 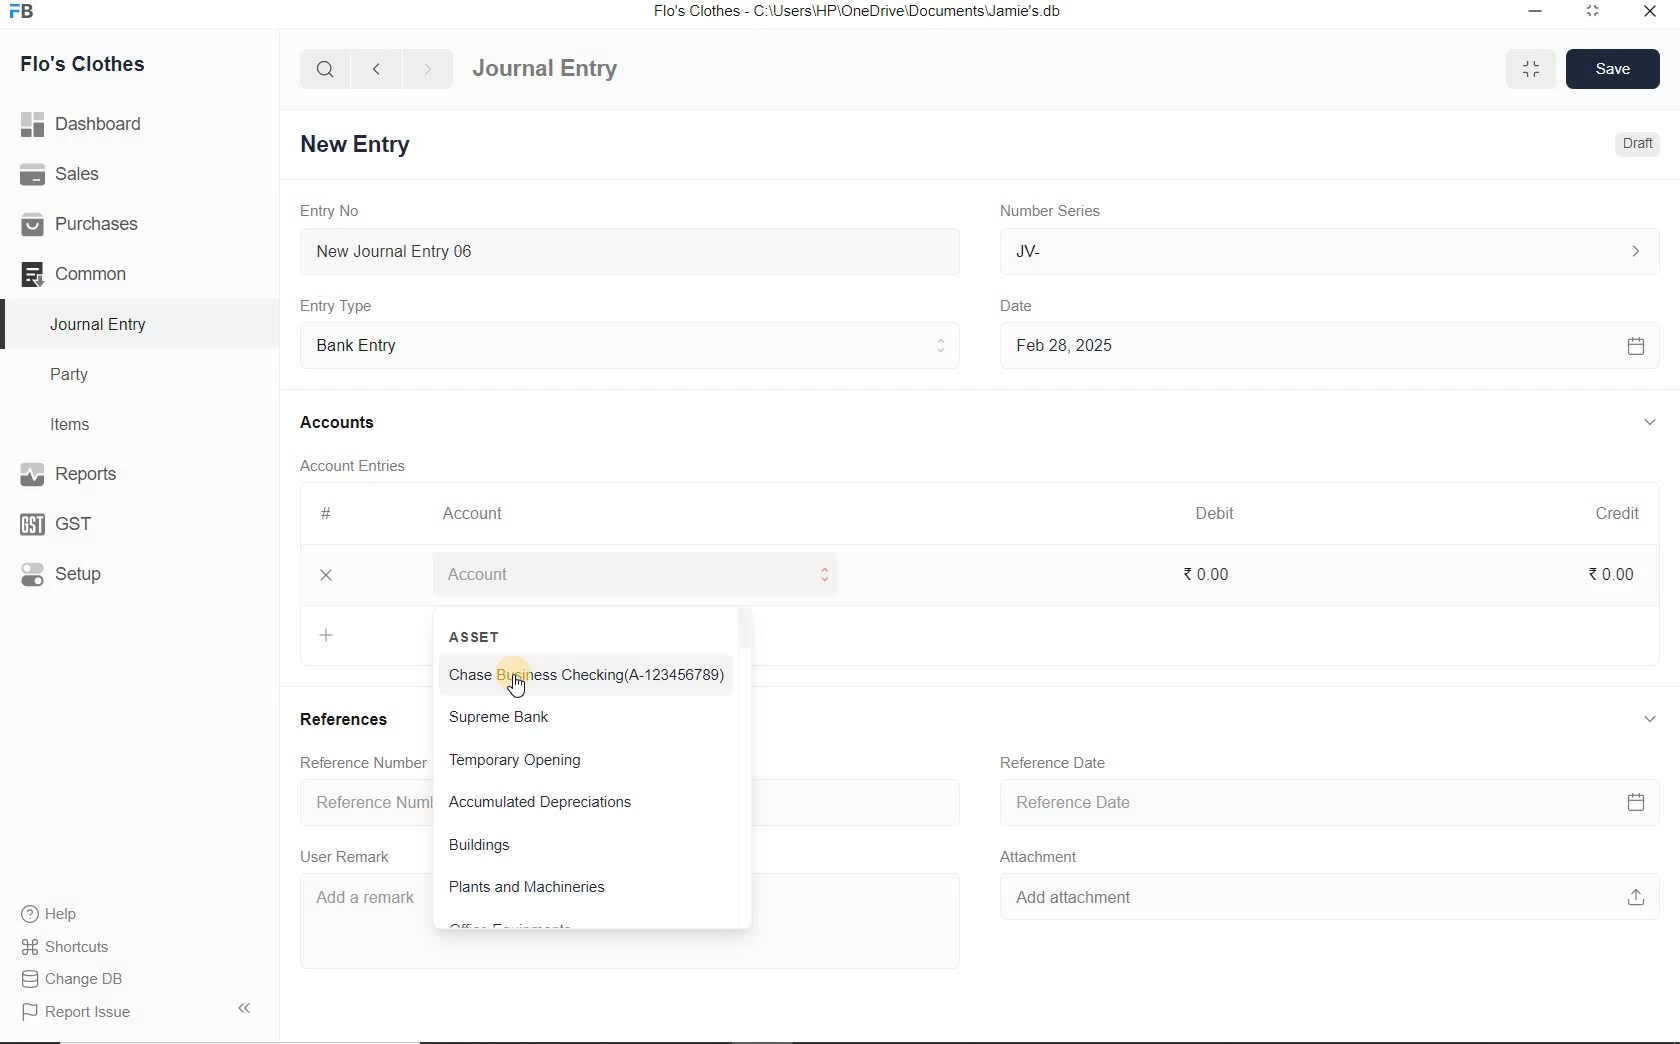 I want to click on Temporary Opening, so click(x=523, y=760).